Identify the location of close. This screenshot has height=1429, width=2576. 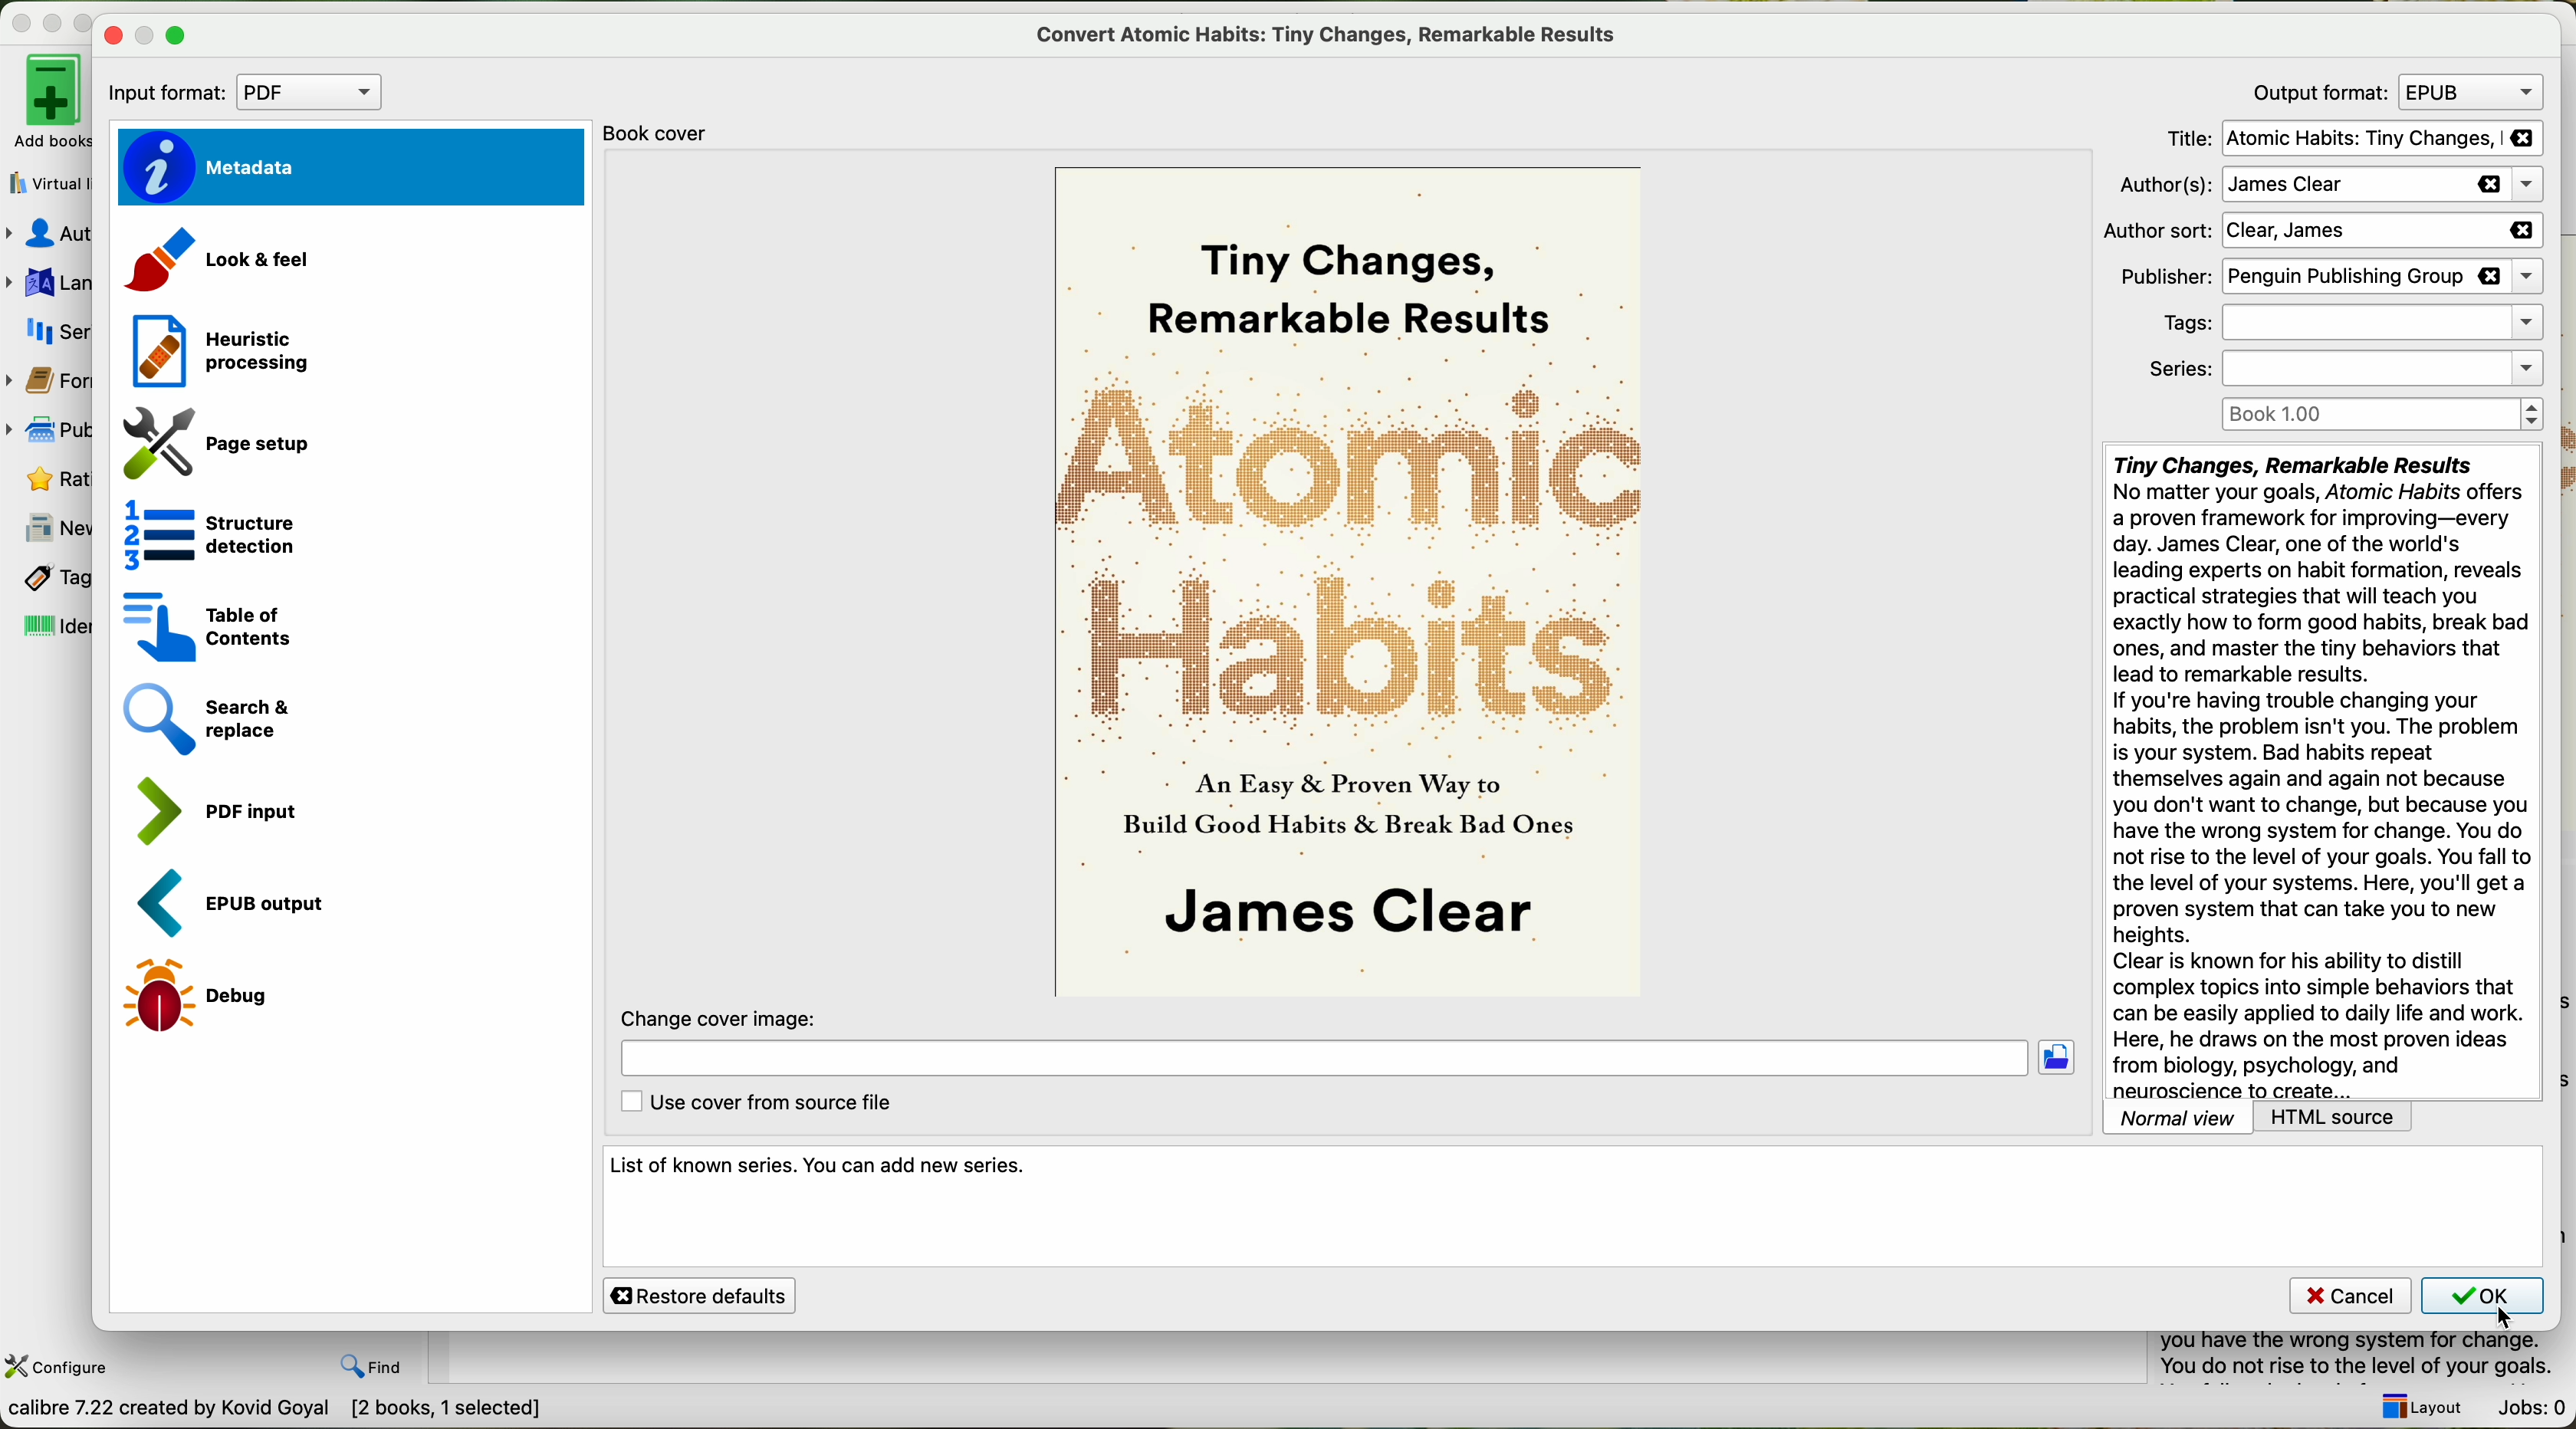
(111, 35).